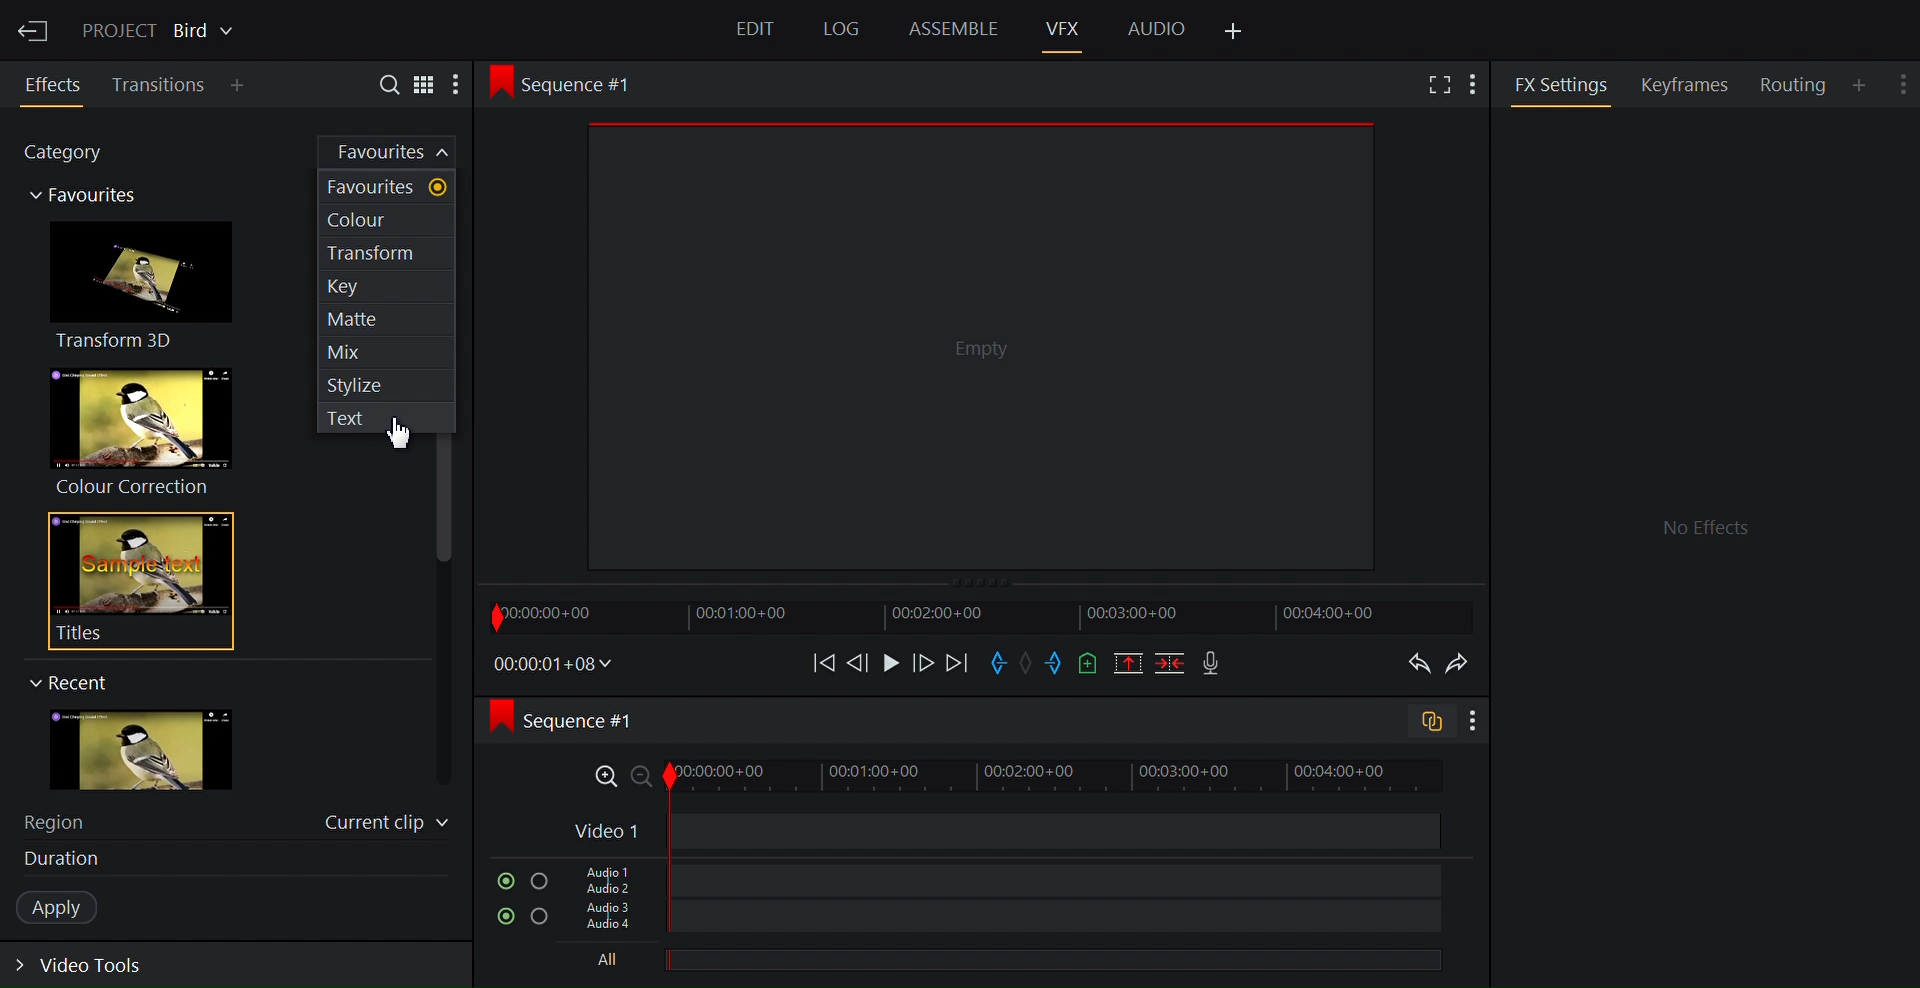 The width and height of the screenshot is (1920, 988). Describe the element at coordinates (1425, 724) in the screenshot. I see `Toggle audio trcak sync` at that location.